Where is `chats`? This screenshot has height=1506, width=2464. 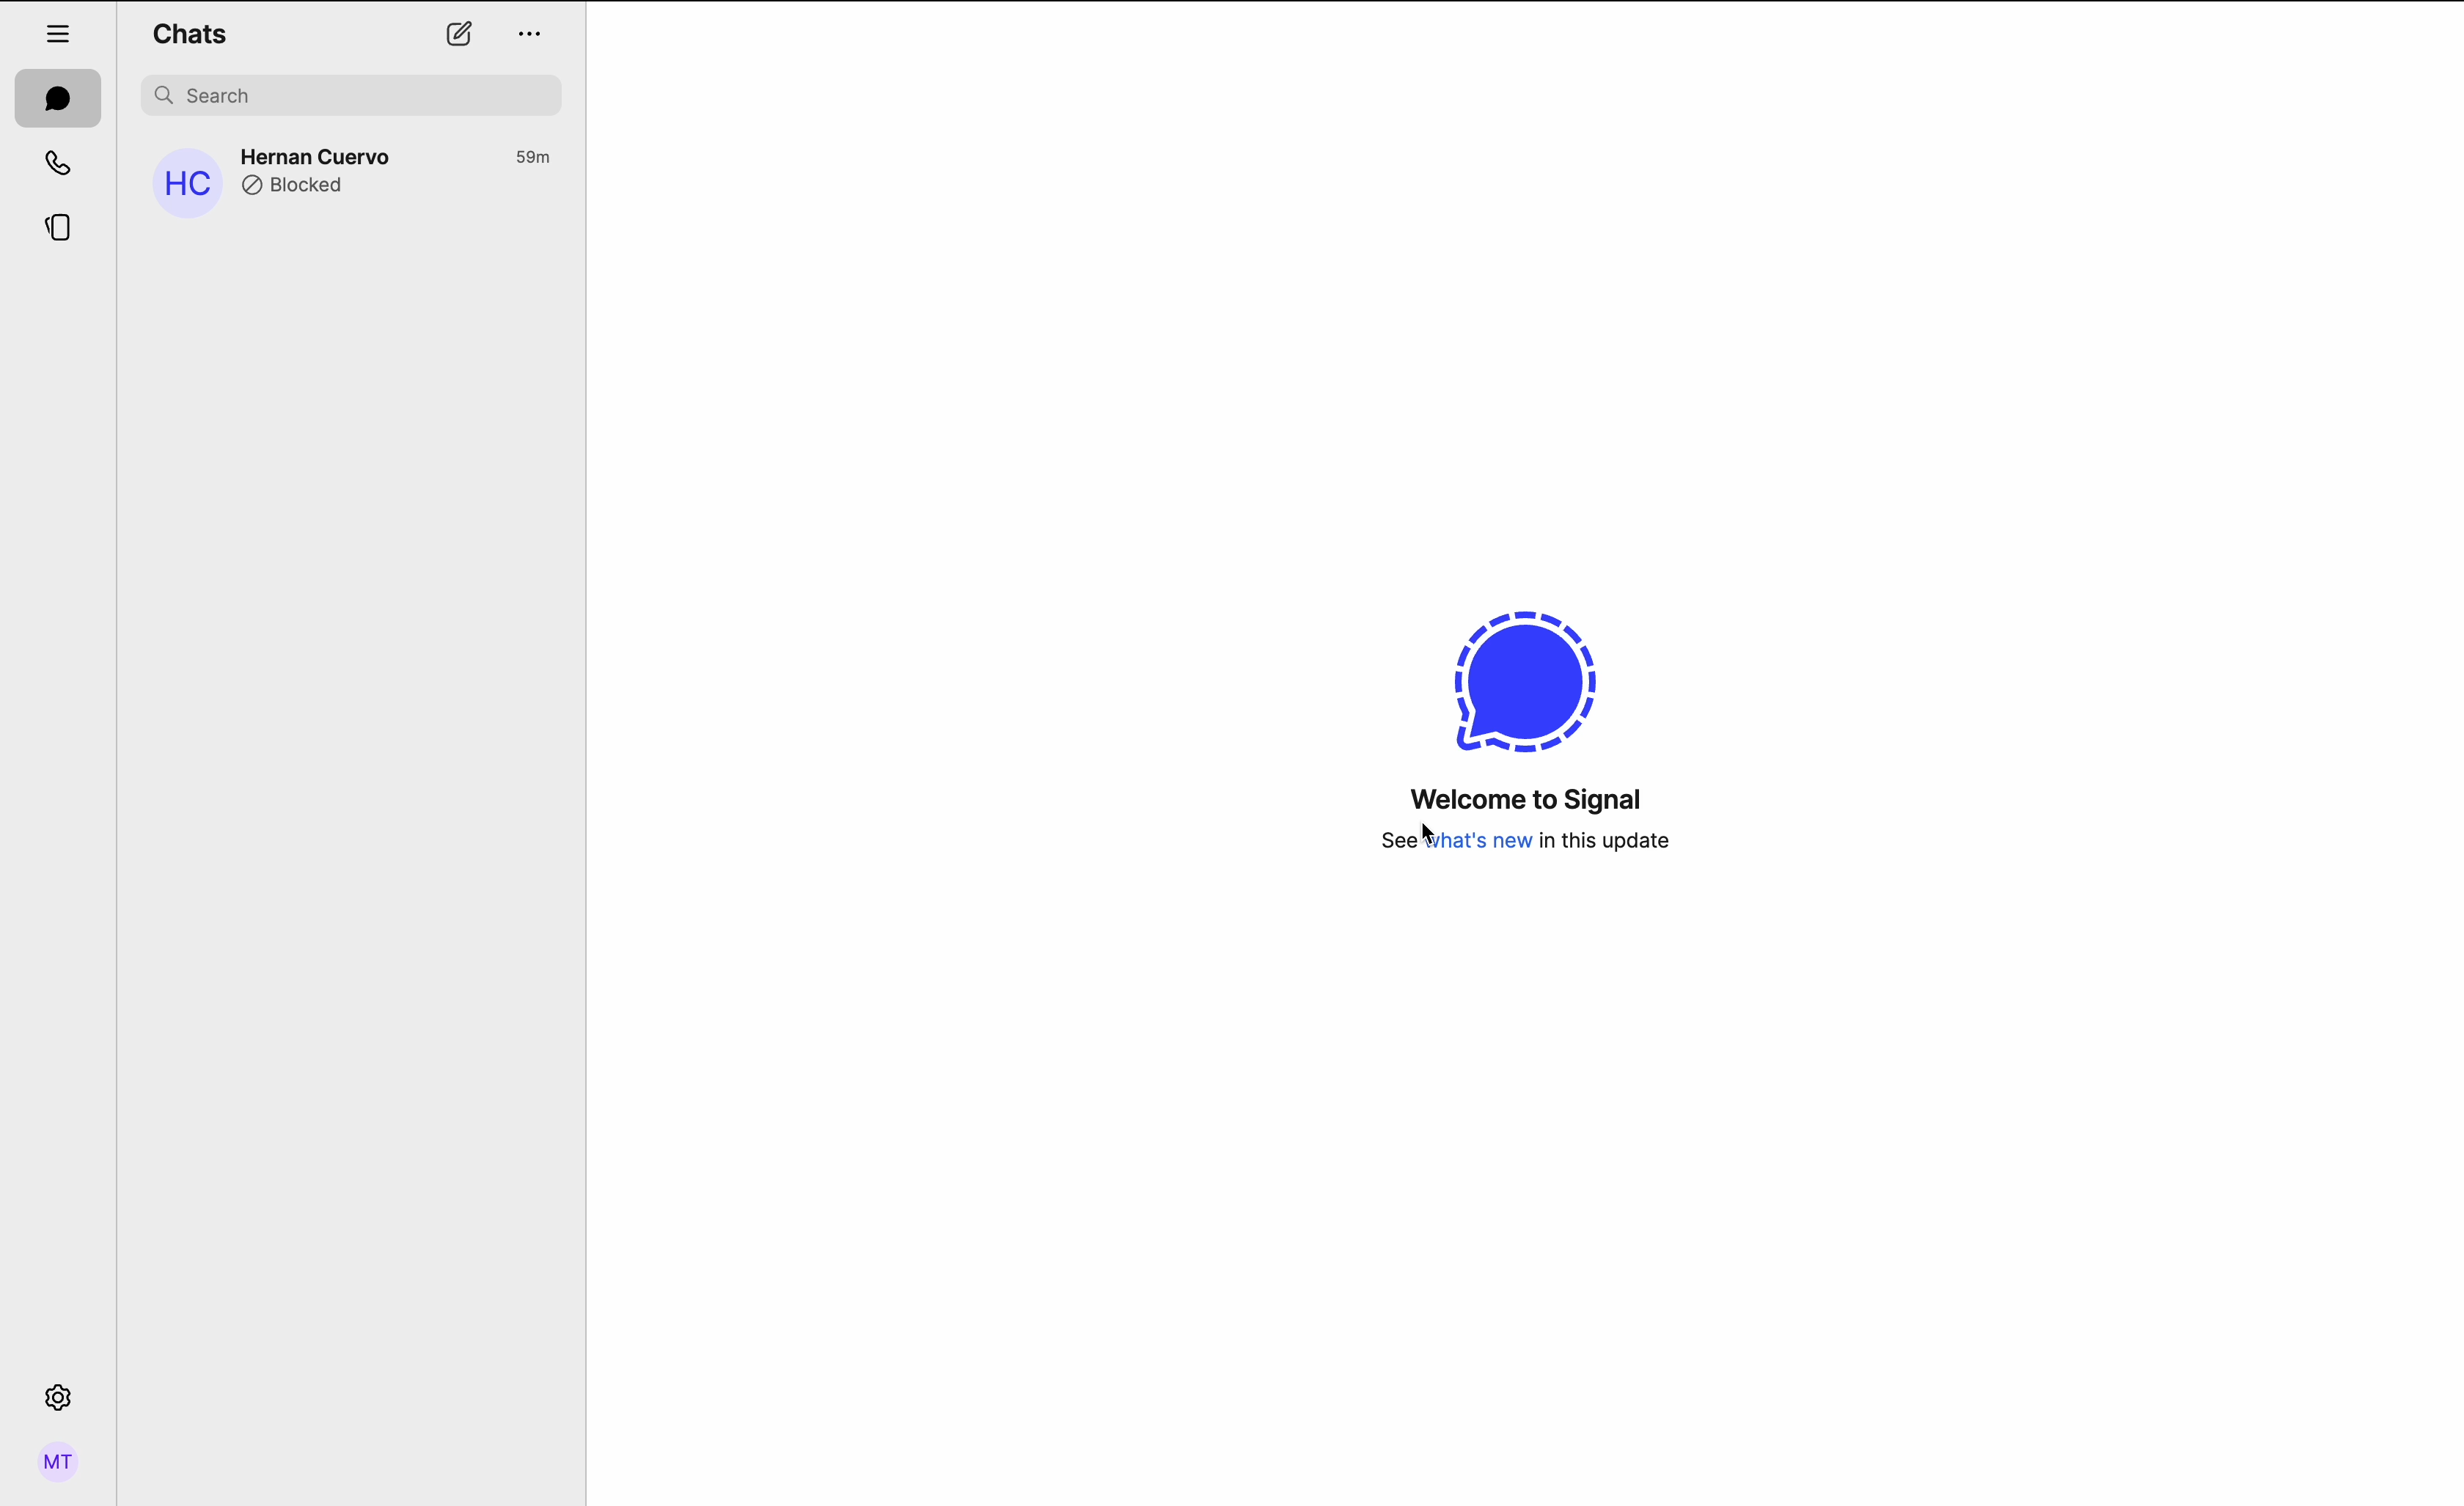
chats is located at coordinates (196, 32).